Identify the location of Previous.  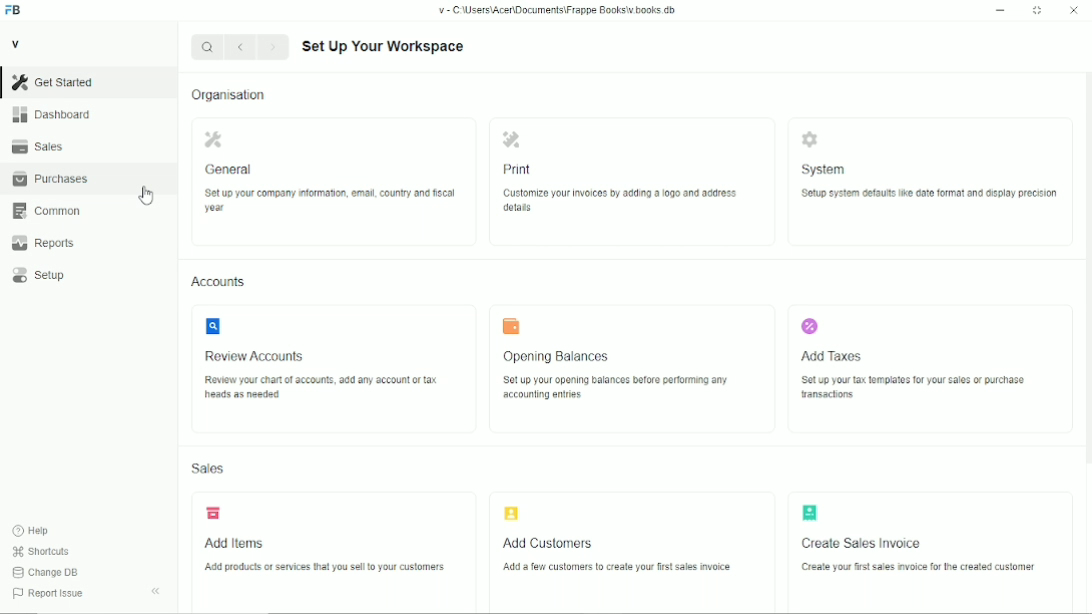
(241, 47).